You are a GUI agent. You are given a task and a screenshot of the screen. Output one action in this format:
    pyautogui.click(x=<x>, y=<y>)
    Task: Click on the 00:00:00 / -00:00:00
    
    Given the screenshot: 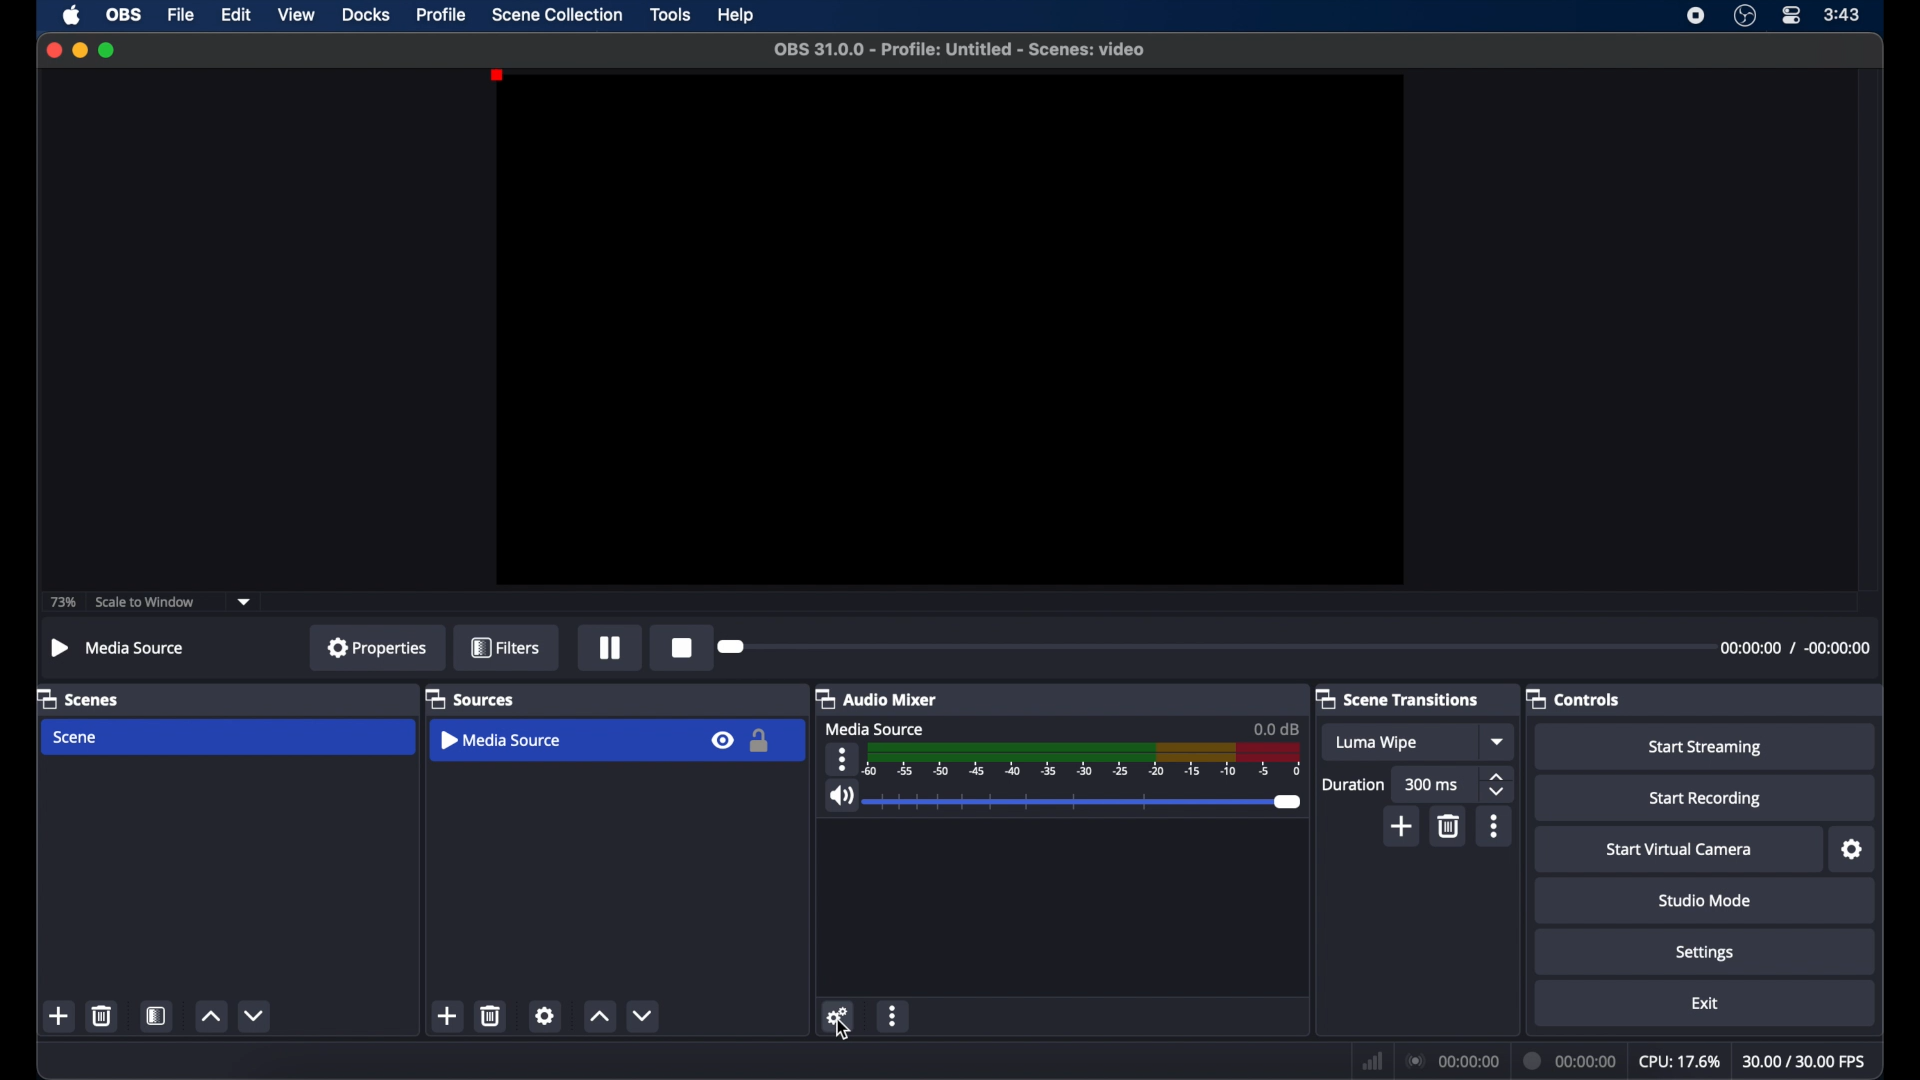 What is the action you would take?
    pyautogui.click(x=1797, y=648)
    